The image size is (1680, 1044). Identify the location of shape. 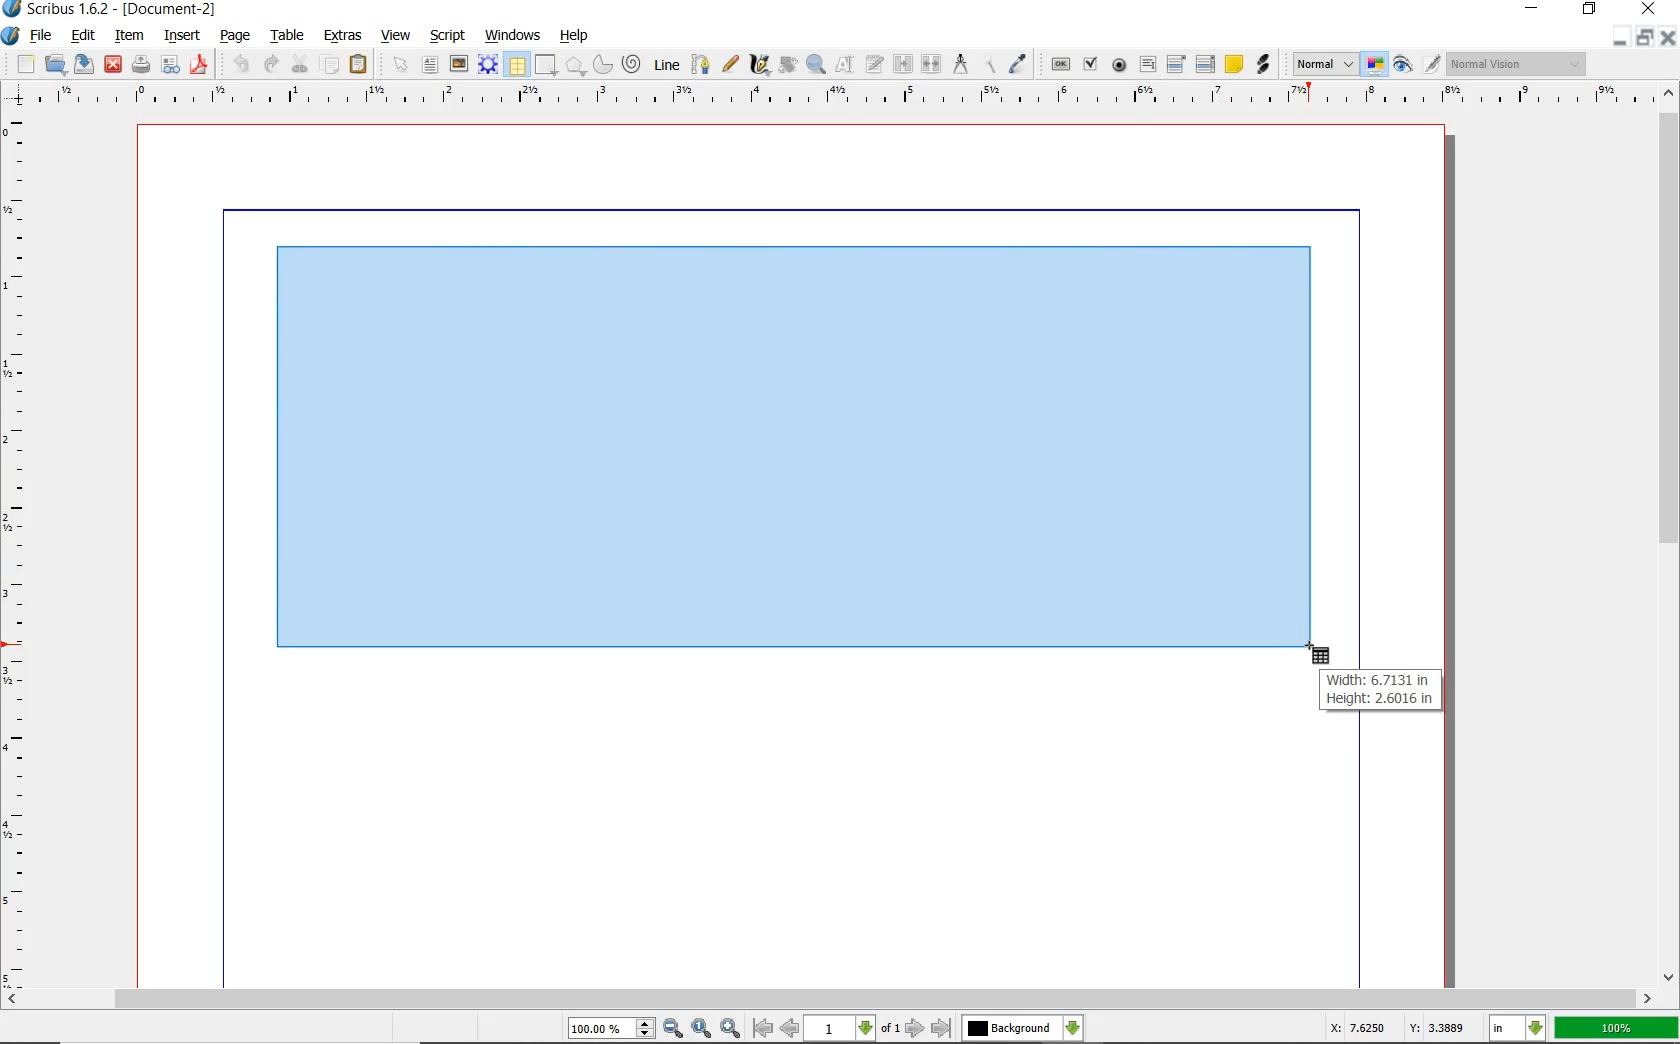
(546, 66).